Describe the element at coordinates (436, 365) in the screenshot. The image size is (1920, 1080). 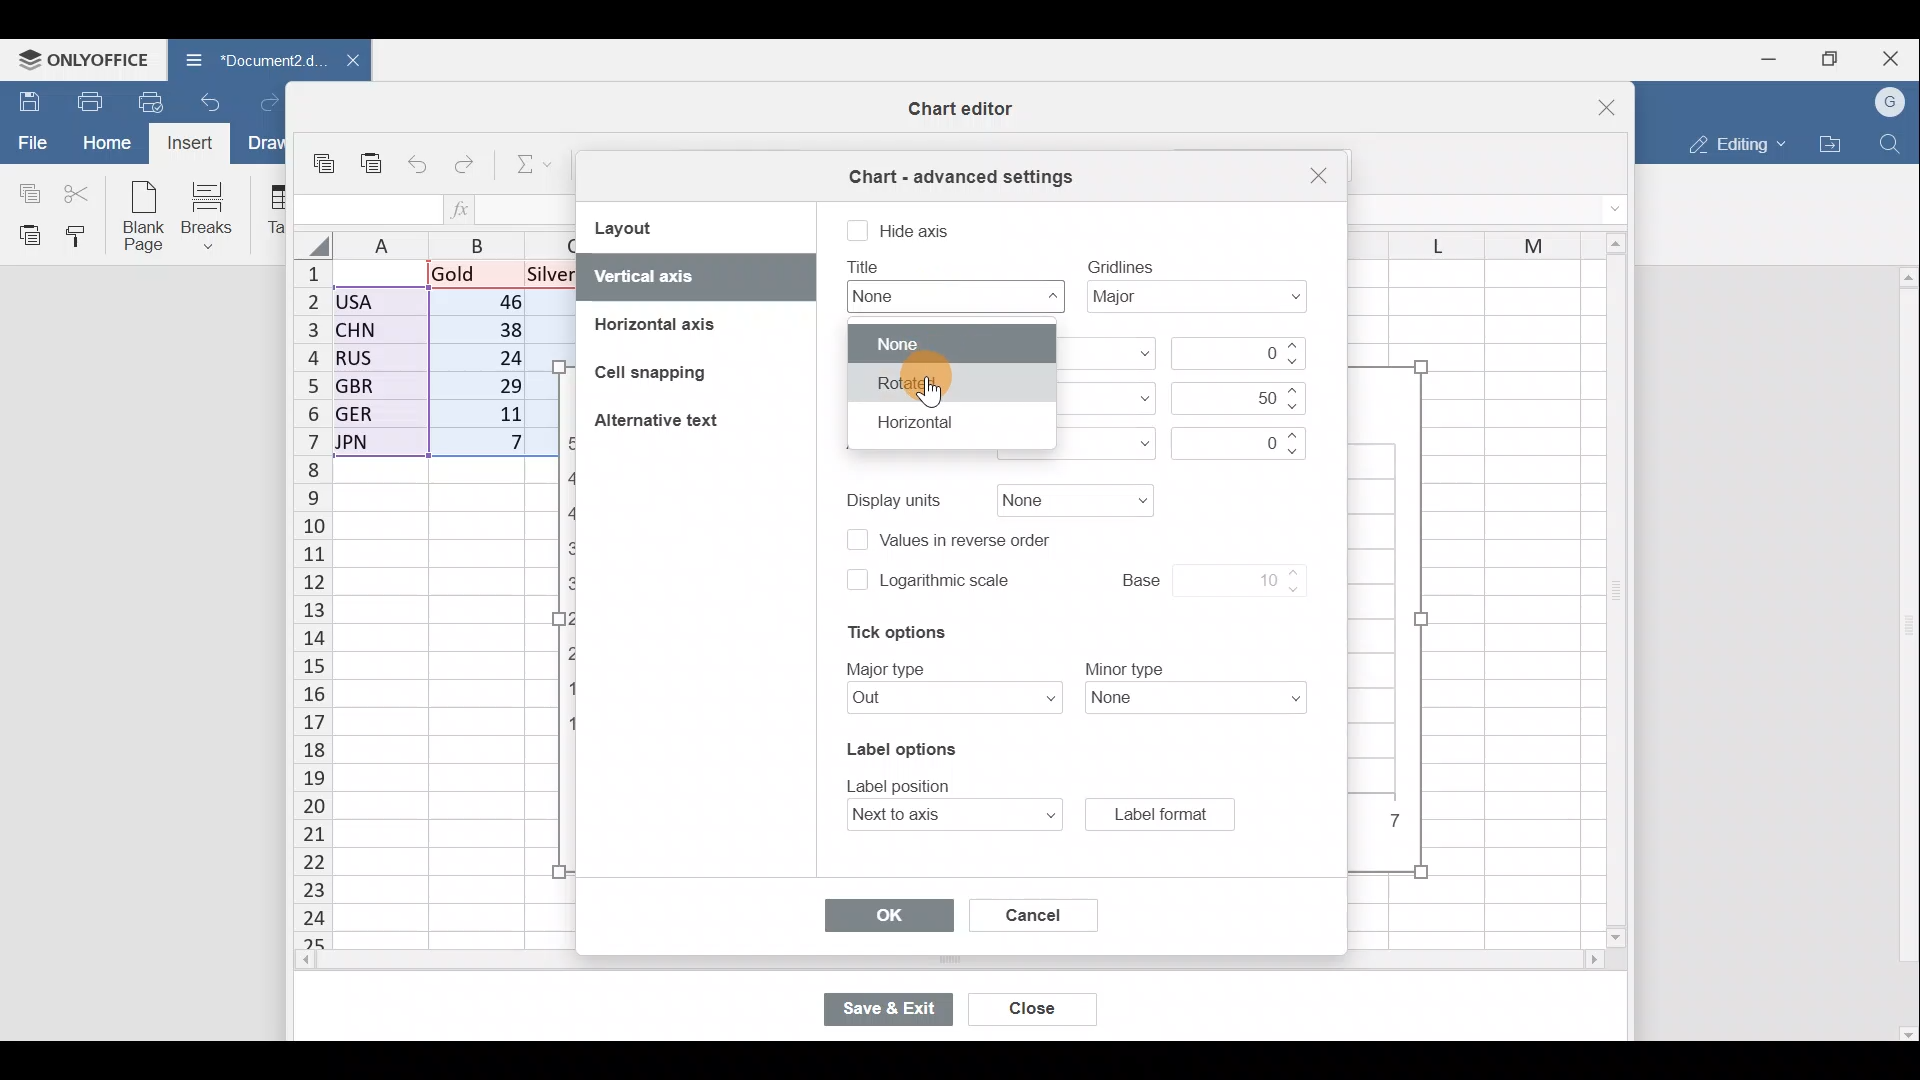
I see `Data` at that location.